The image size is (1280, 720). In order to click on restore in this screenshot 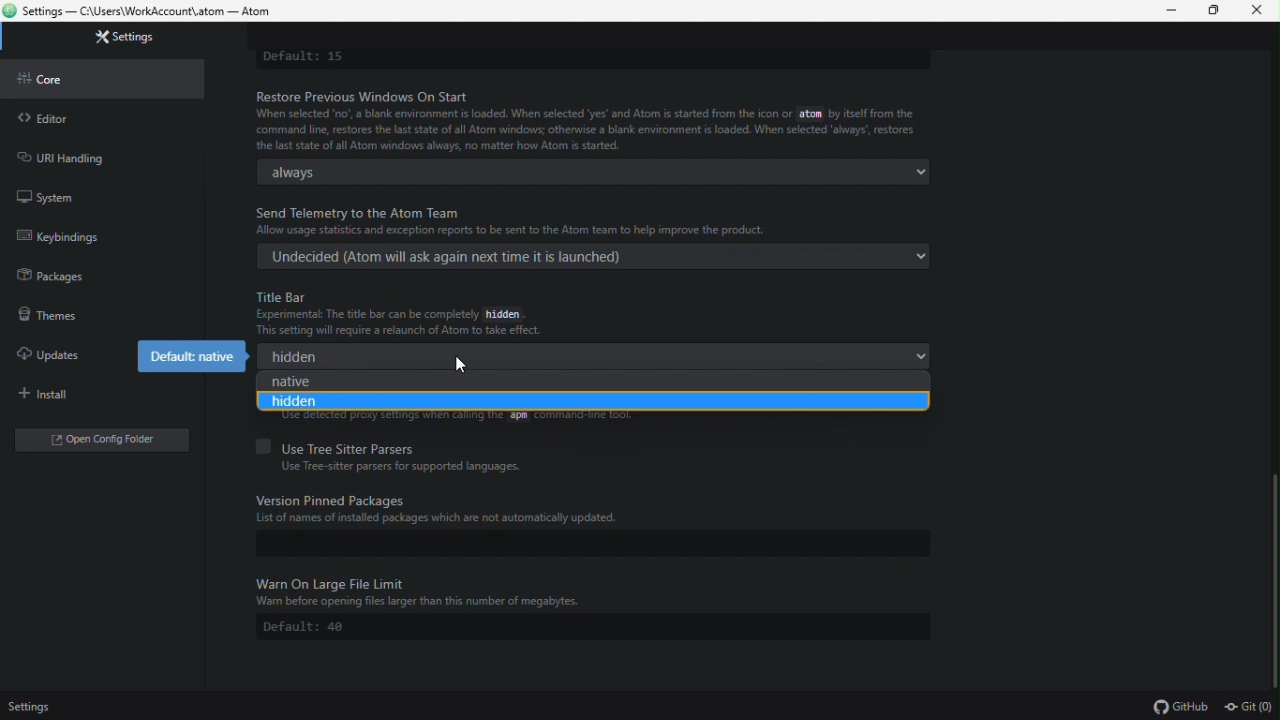, I will do `click(1212, 10)`.